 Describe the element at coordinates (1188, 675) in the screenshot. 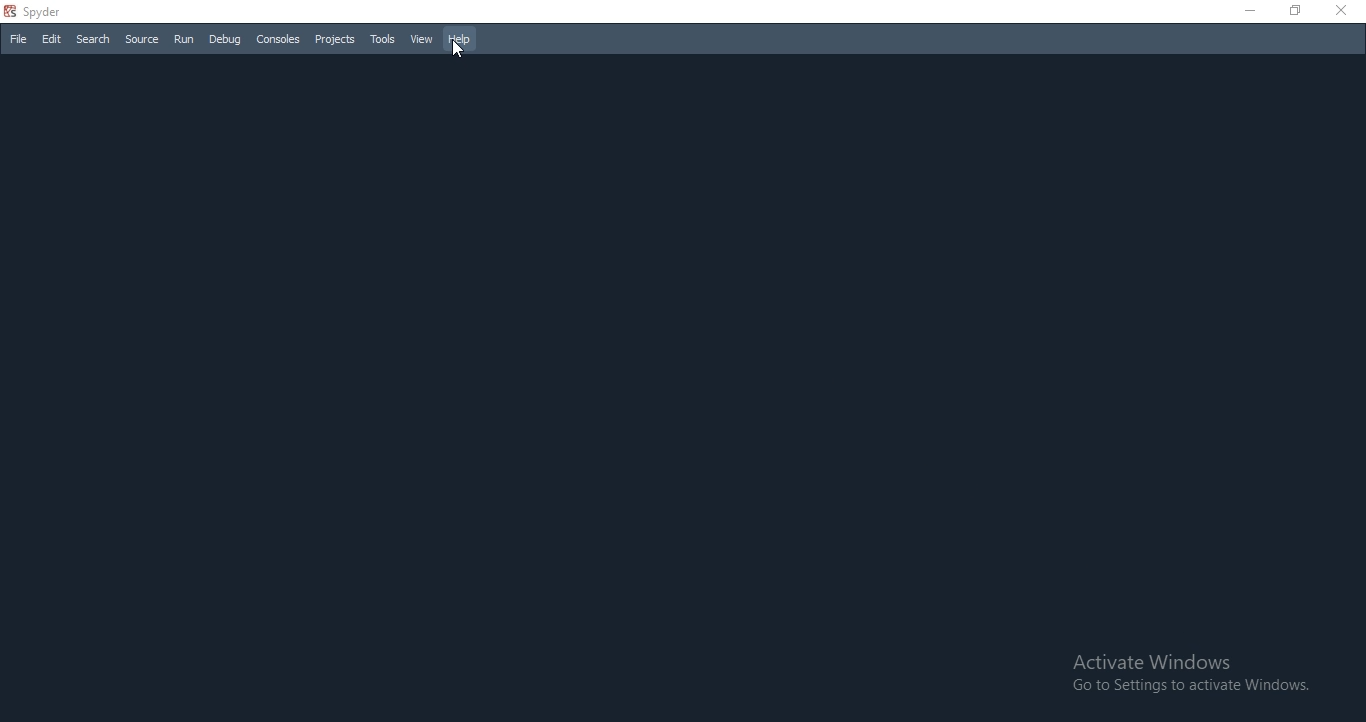

I see `Activate Windows
Go to Settings to activate Windows.` at that location.